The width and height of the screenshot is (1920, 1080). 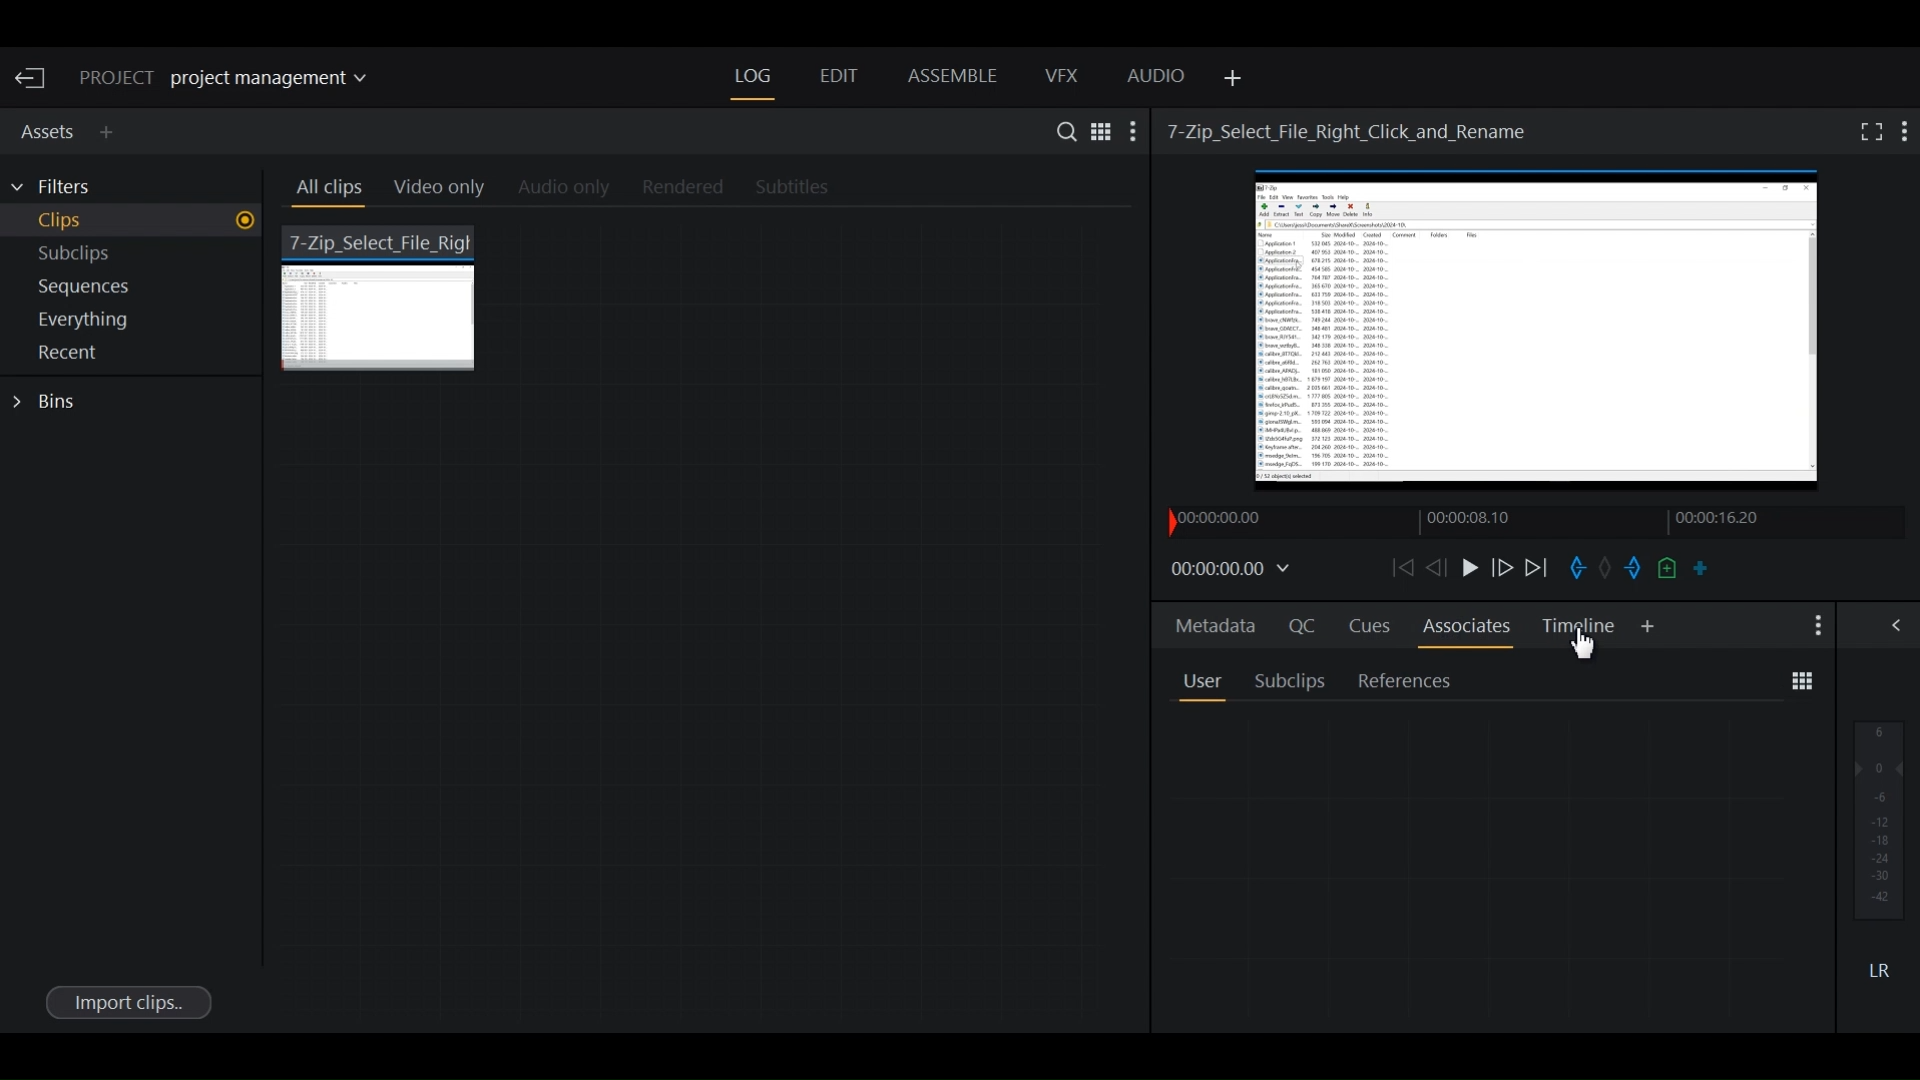 What do you see at coordinates (1815, 626) in the screenshot?
I see `Show settings menu` at bounding box center [1815, 626].